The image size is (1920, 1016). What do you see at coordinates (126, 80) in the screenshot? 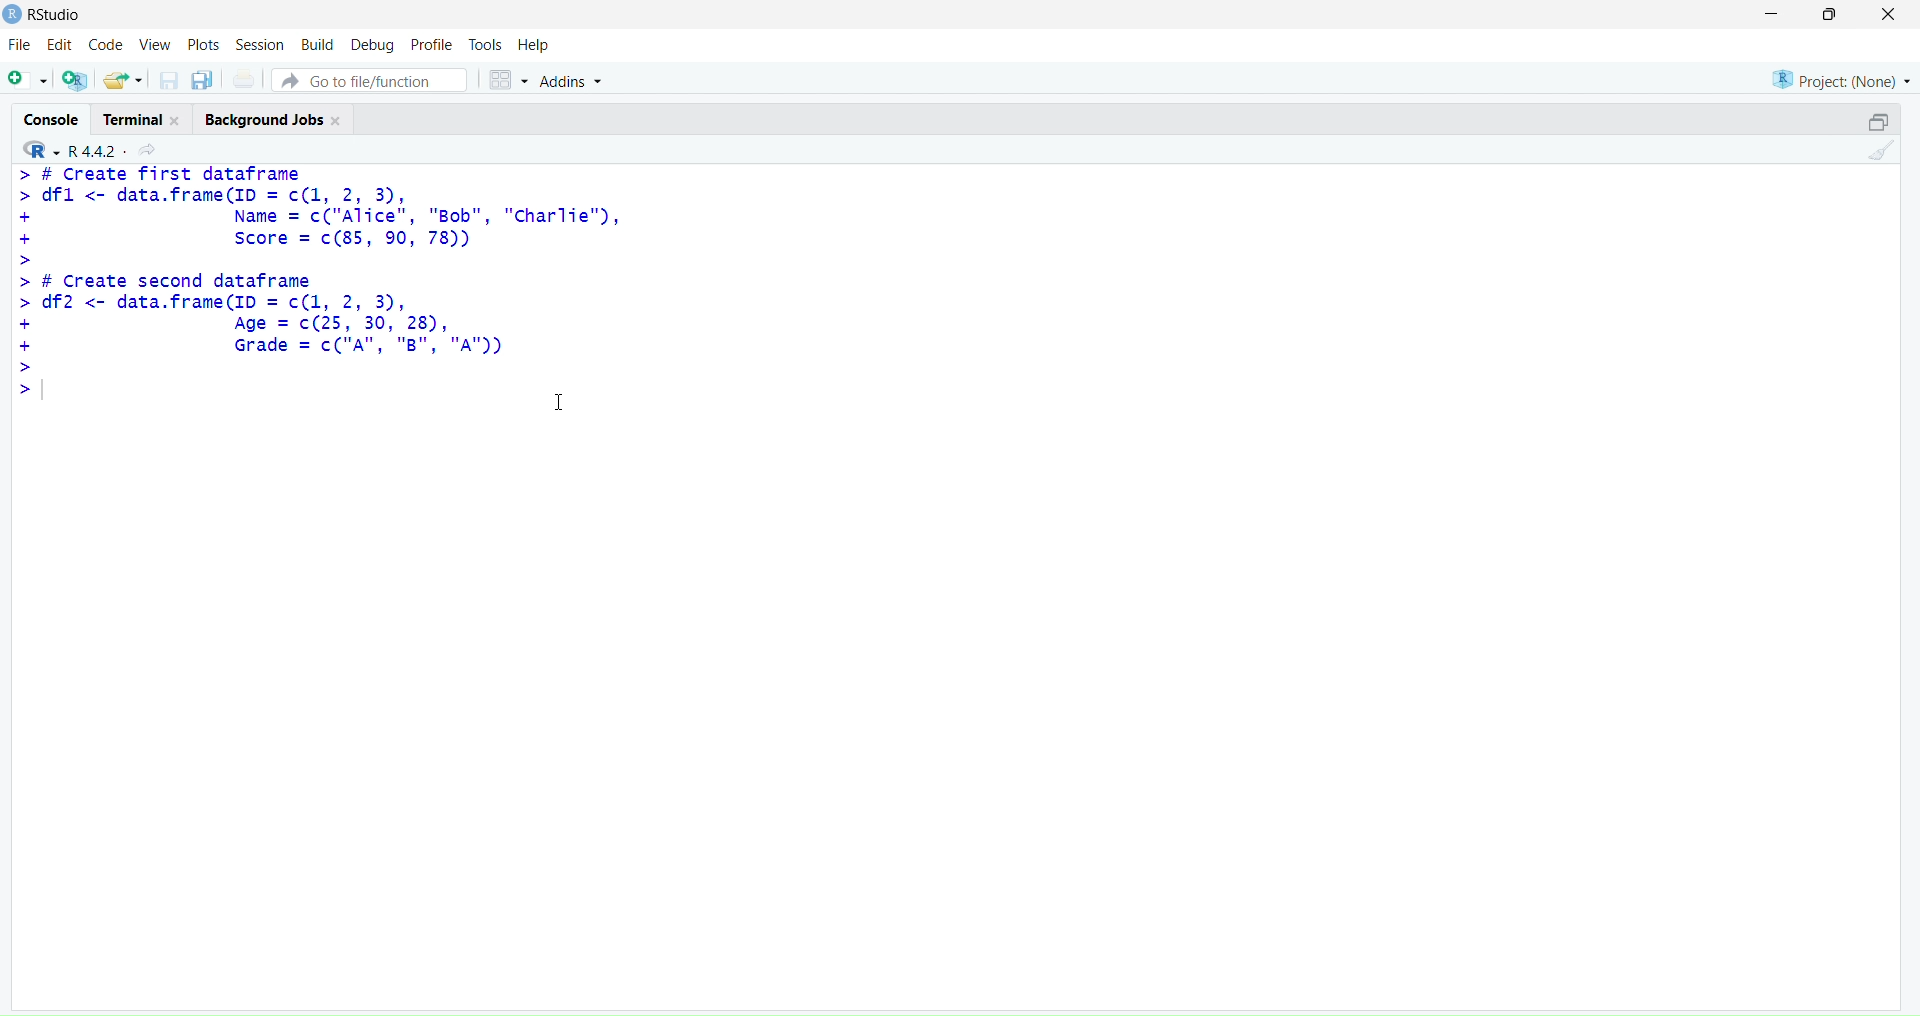
I see `open existing file` at bounding box center [126, 80].